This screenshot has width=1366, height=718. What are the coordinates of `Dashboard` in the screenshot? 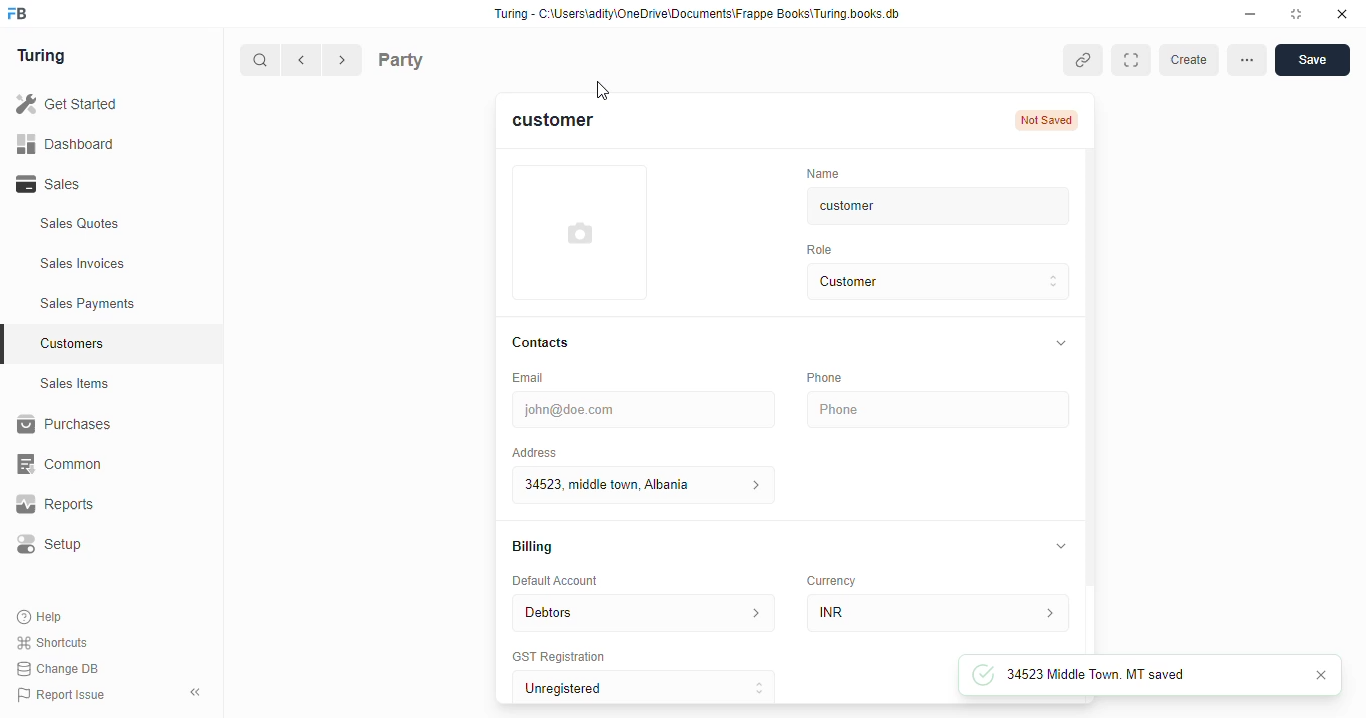 It's located at (95, 143).